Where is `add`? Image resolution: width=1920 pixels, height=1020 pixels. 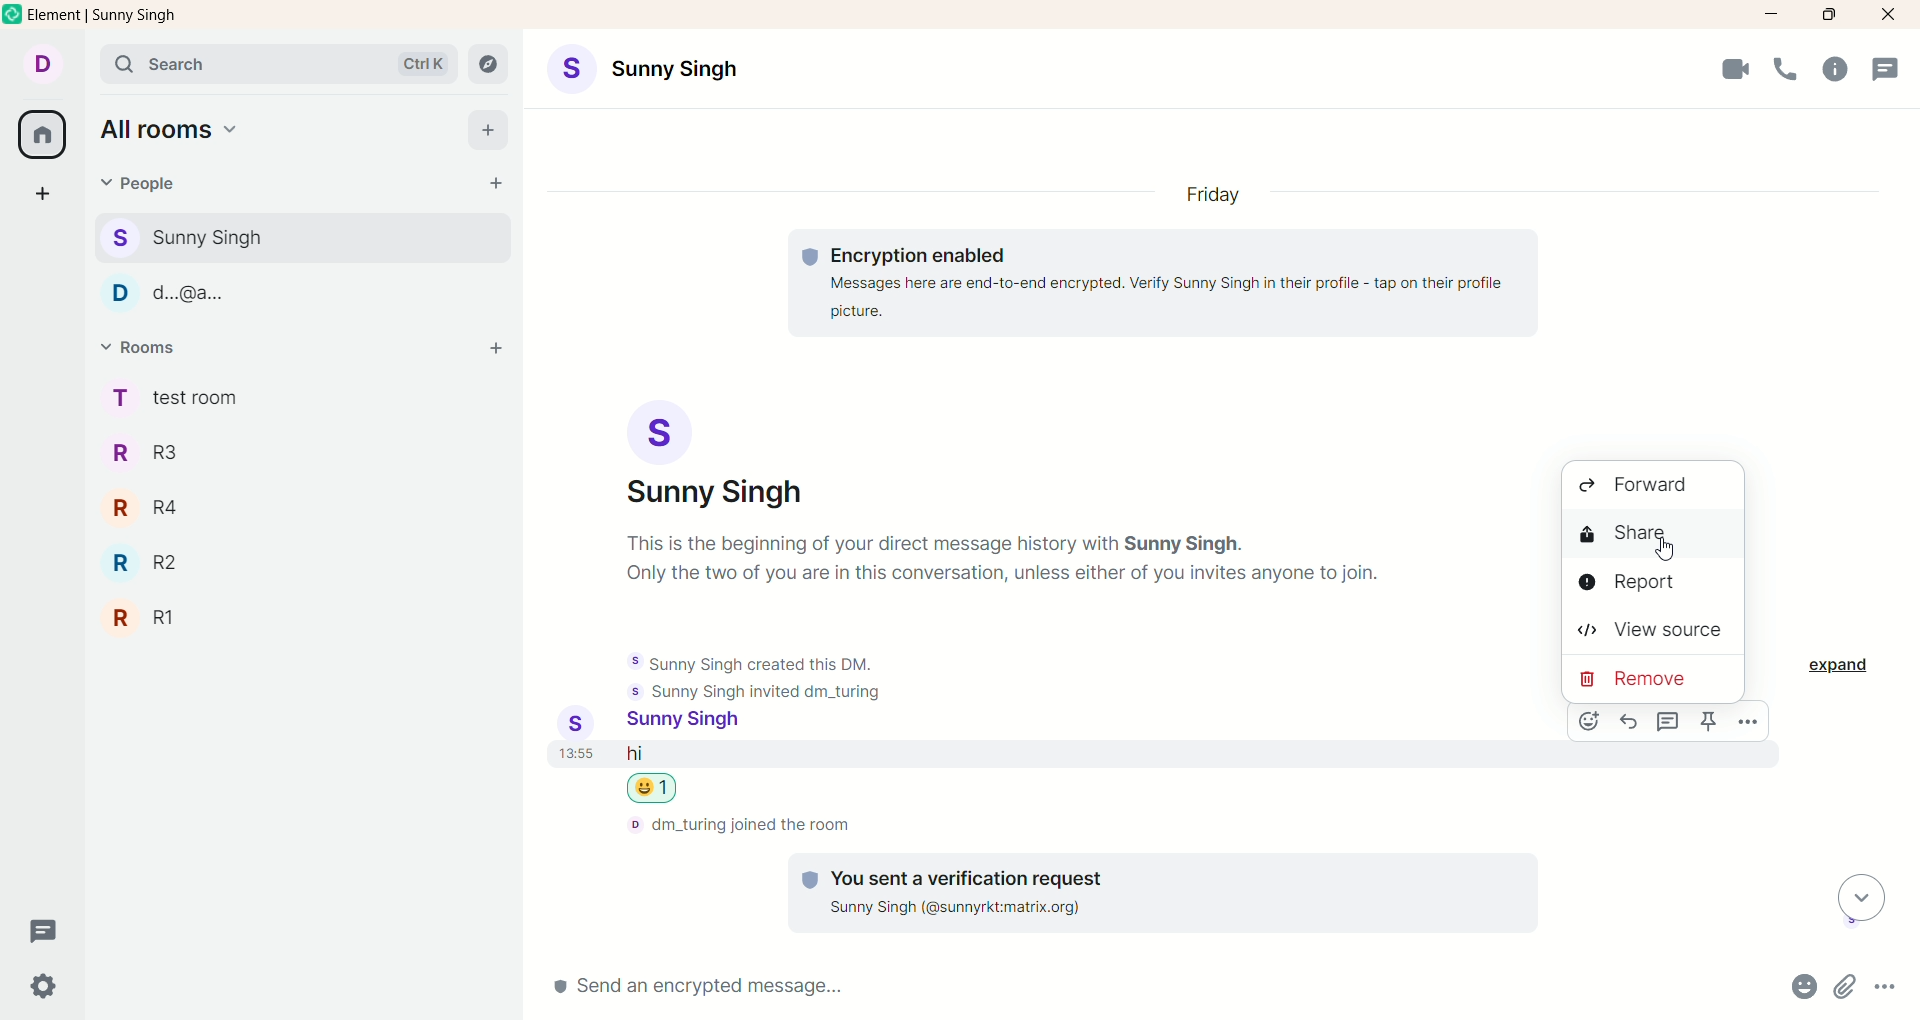
add is located at coordinates (490, 133).